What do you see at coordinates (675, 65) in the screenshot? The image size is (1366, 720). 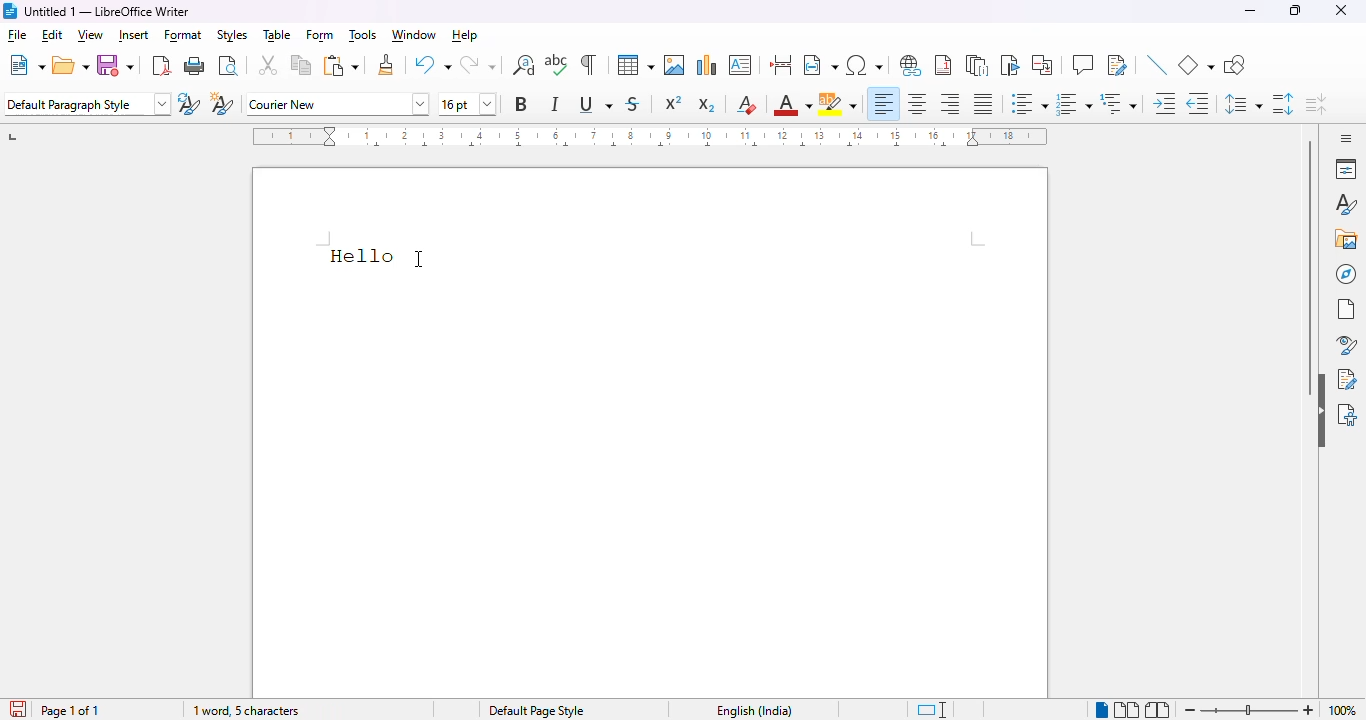 I see `insert image` at bounding box center [675, 65].